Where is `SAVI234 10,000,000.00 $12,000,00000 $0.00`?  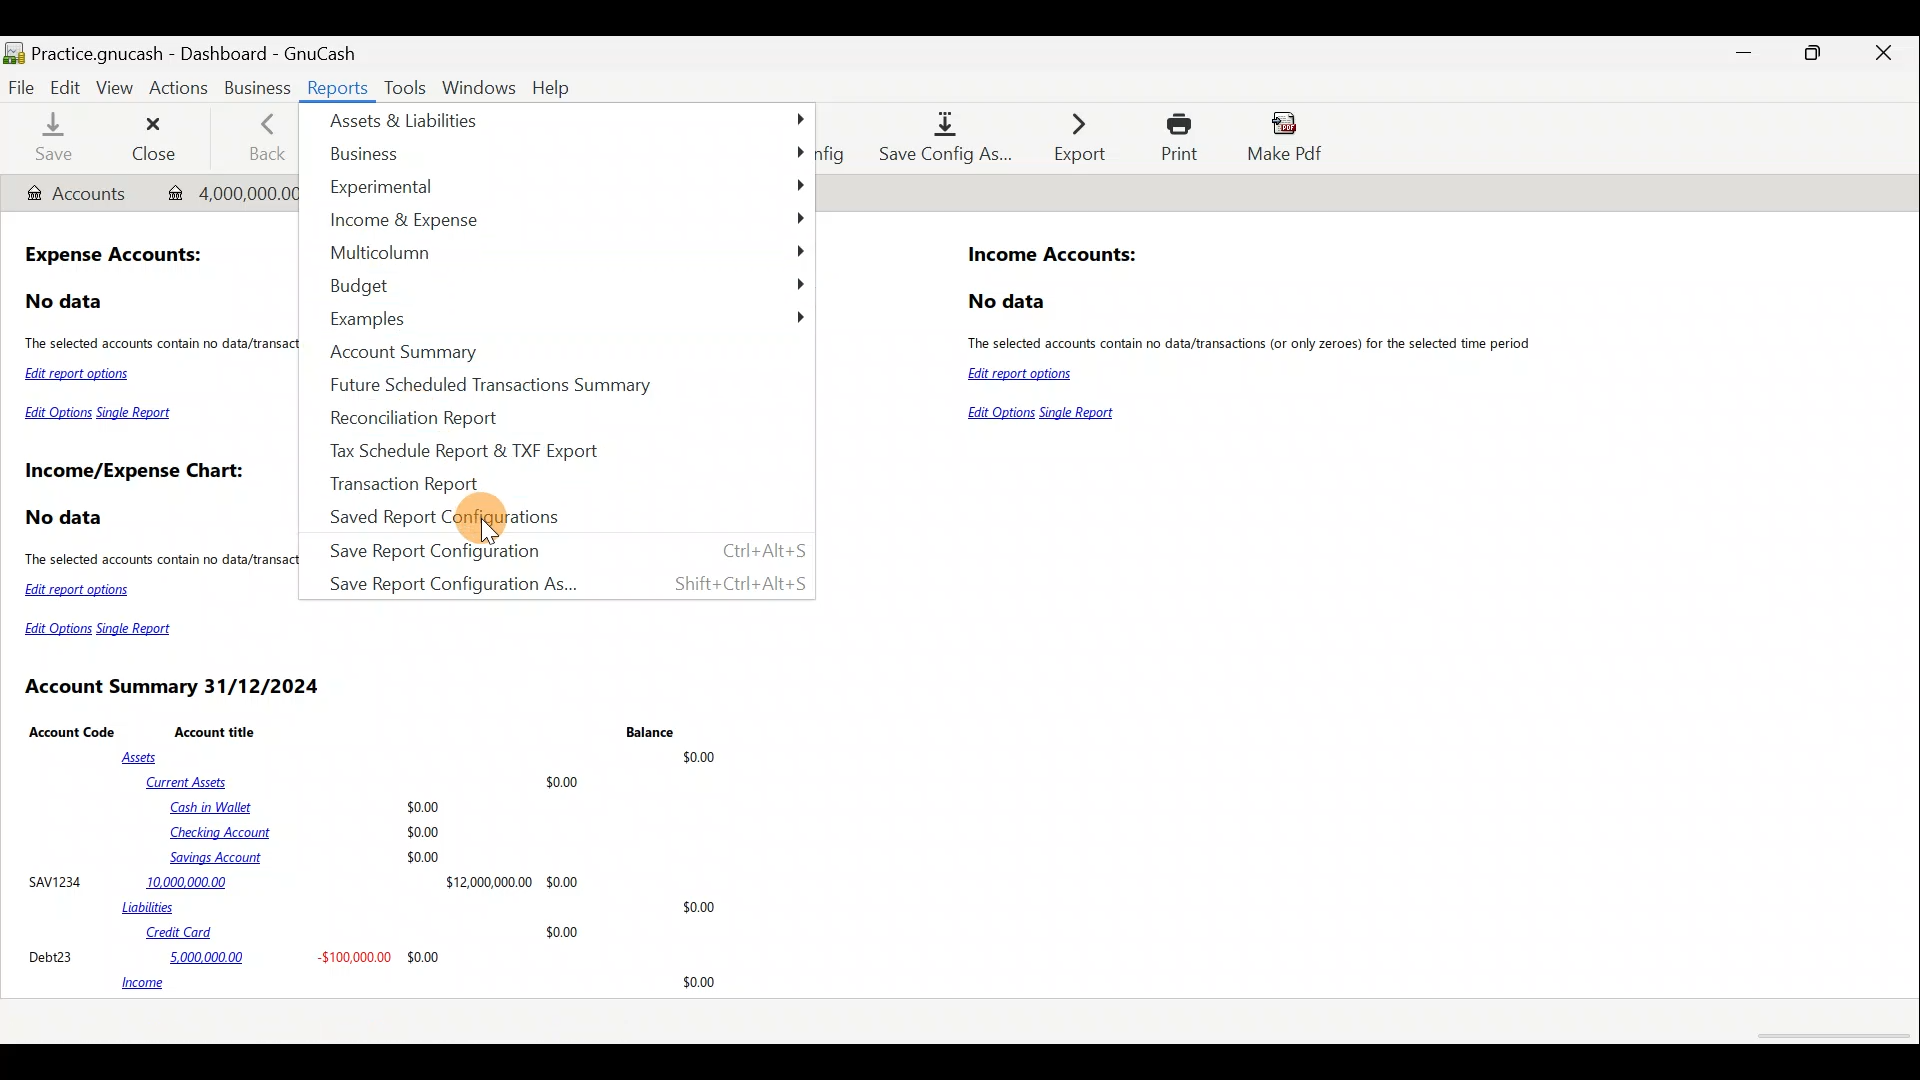 SAVI234 10,000,000.00 $12,000,00000 $0.00 is located at coordinates (303, 881).